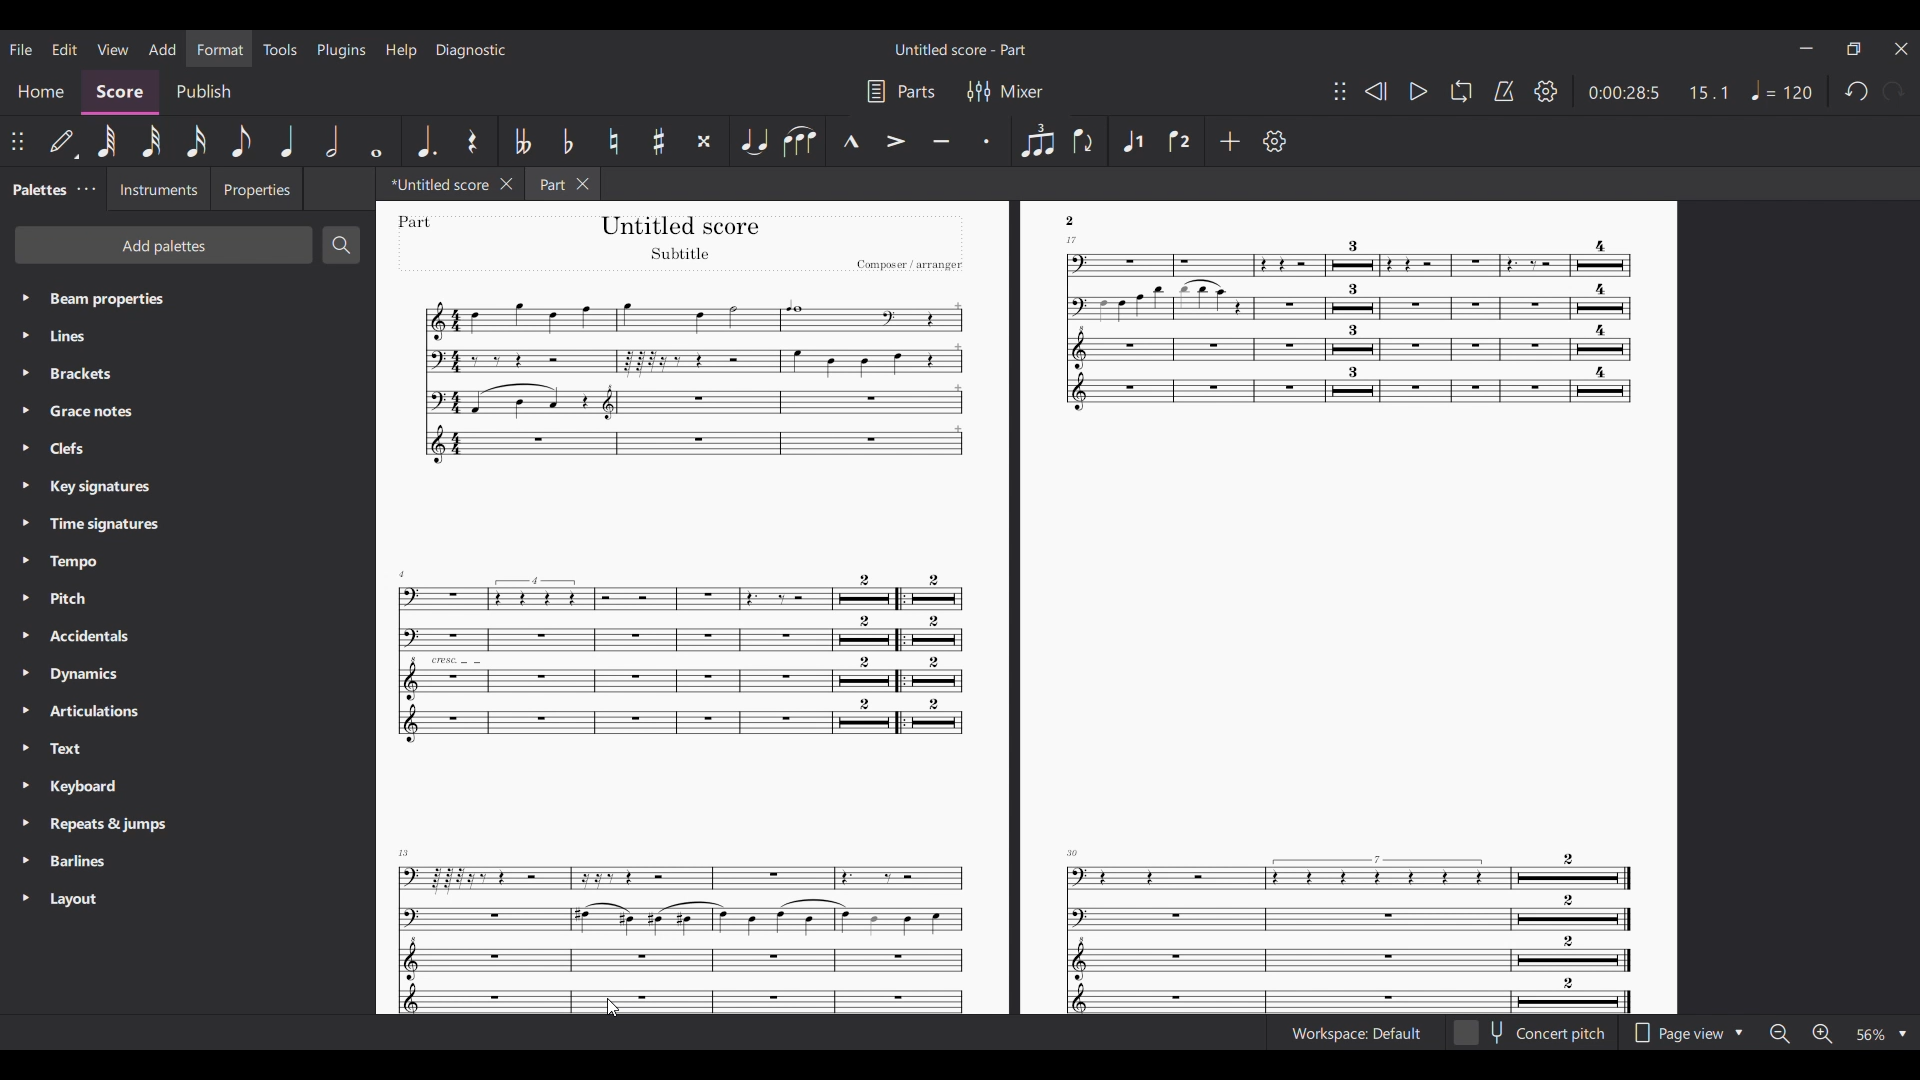  Describe the element at coordinates (107, 141) in the screenshot. I see `64th note` at that location.